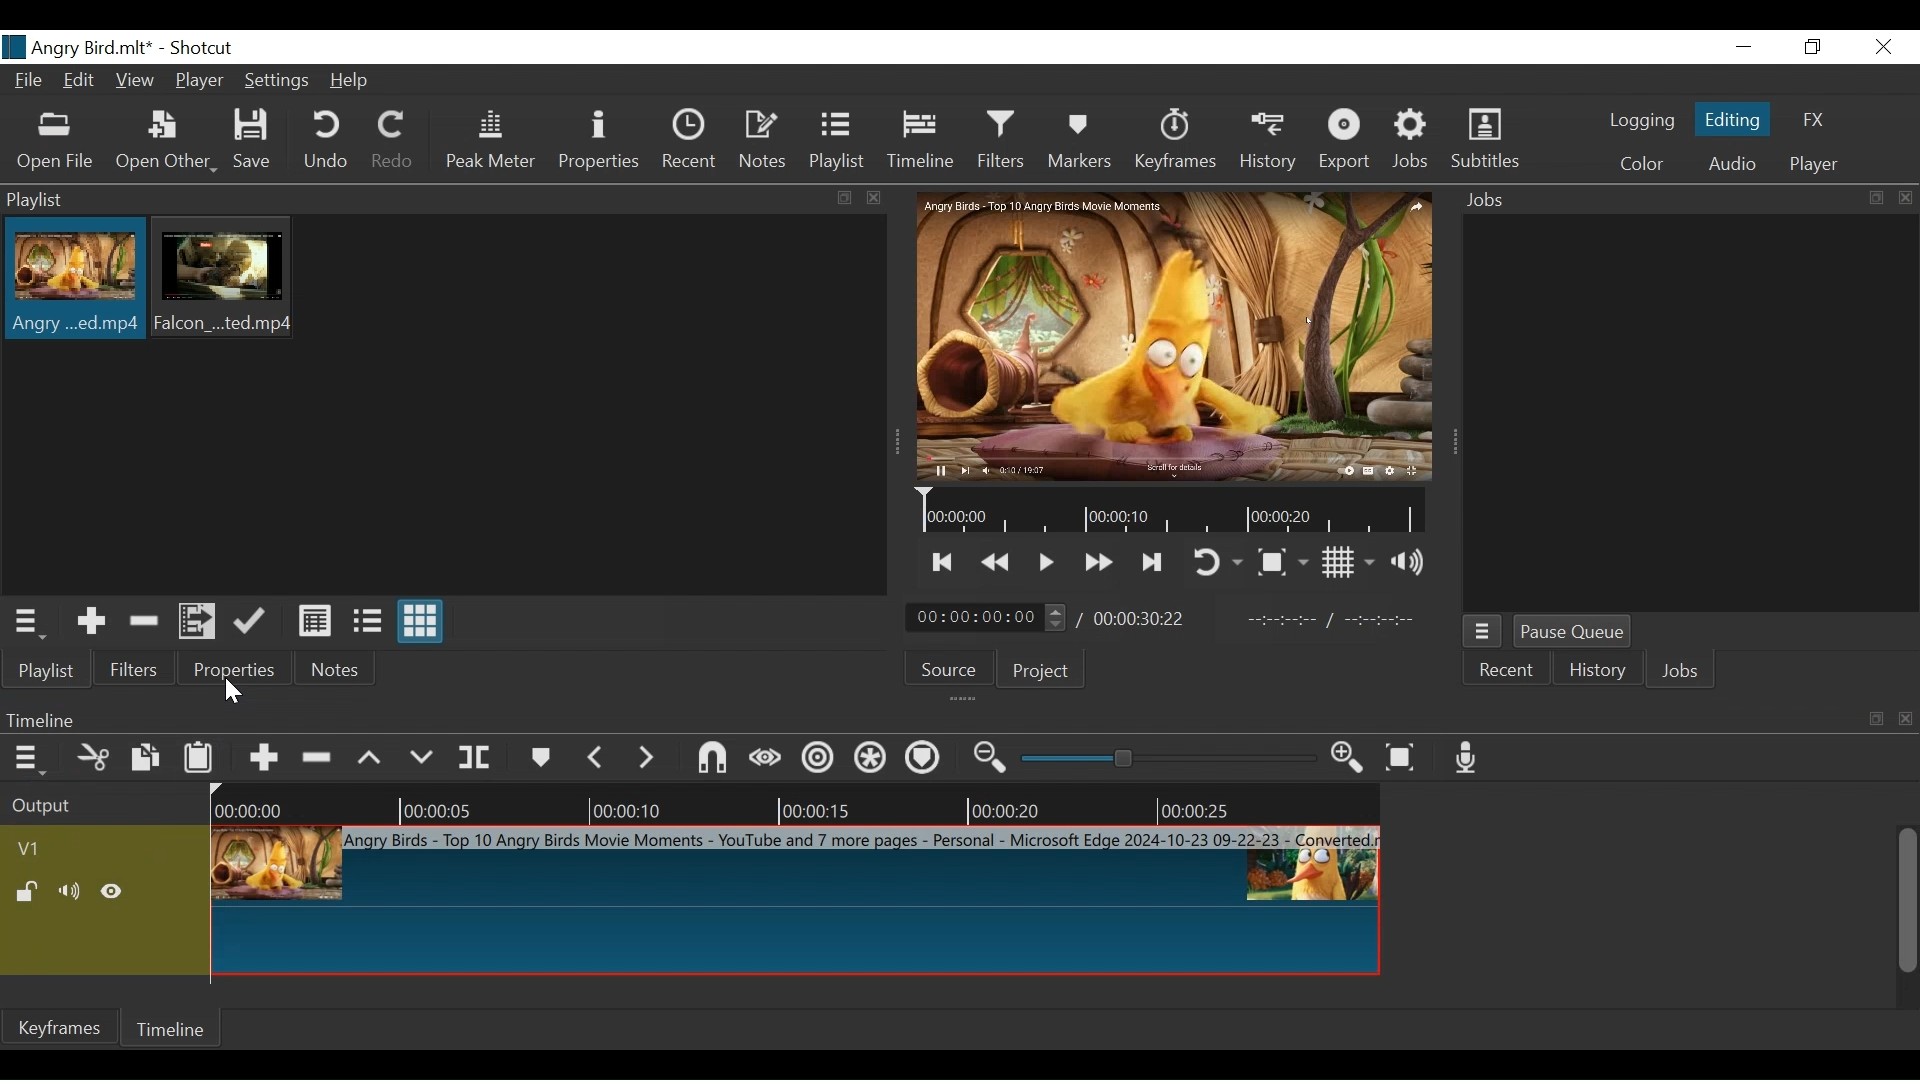 The height and width of the screenshot is (1080, 1920). Describe the element at coordinates (795, 802) in the screenshot. I see `Timeline` at that location.